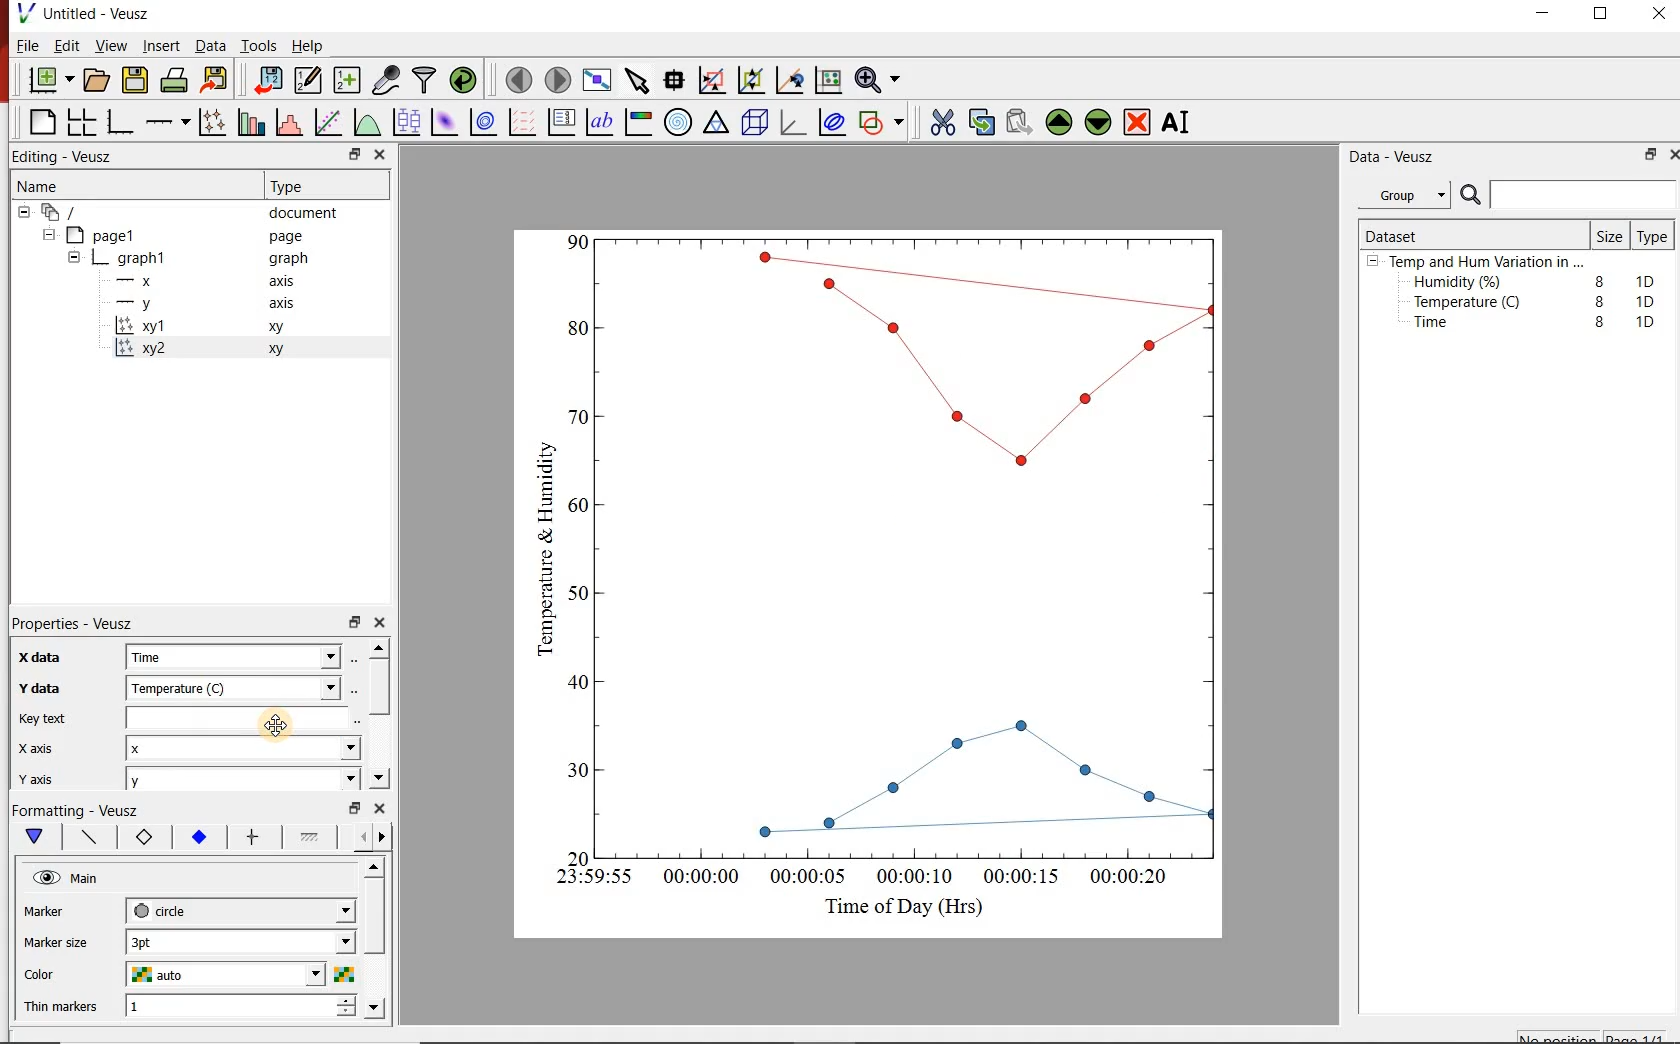 Image resolution: width=1680 pixels, height=1044 pixels. Describe the element at coordinates (1462, 283) in the screenshot. I see `Humidity (%)` at that location.